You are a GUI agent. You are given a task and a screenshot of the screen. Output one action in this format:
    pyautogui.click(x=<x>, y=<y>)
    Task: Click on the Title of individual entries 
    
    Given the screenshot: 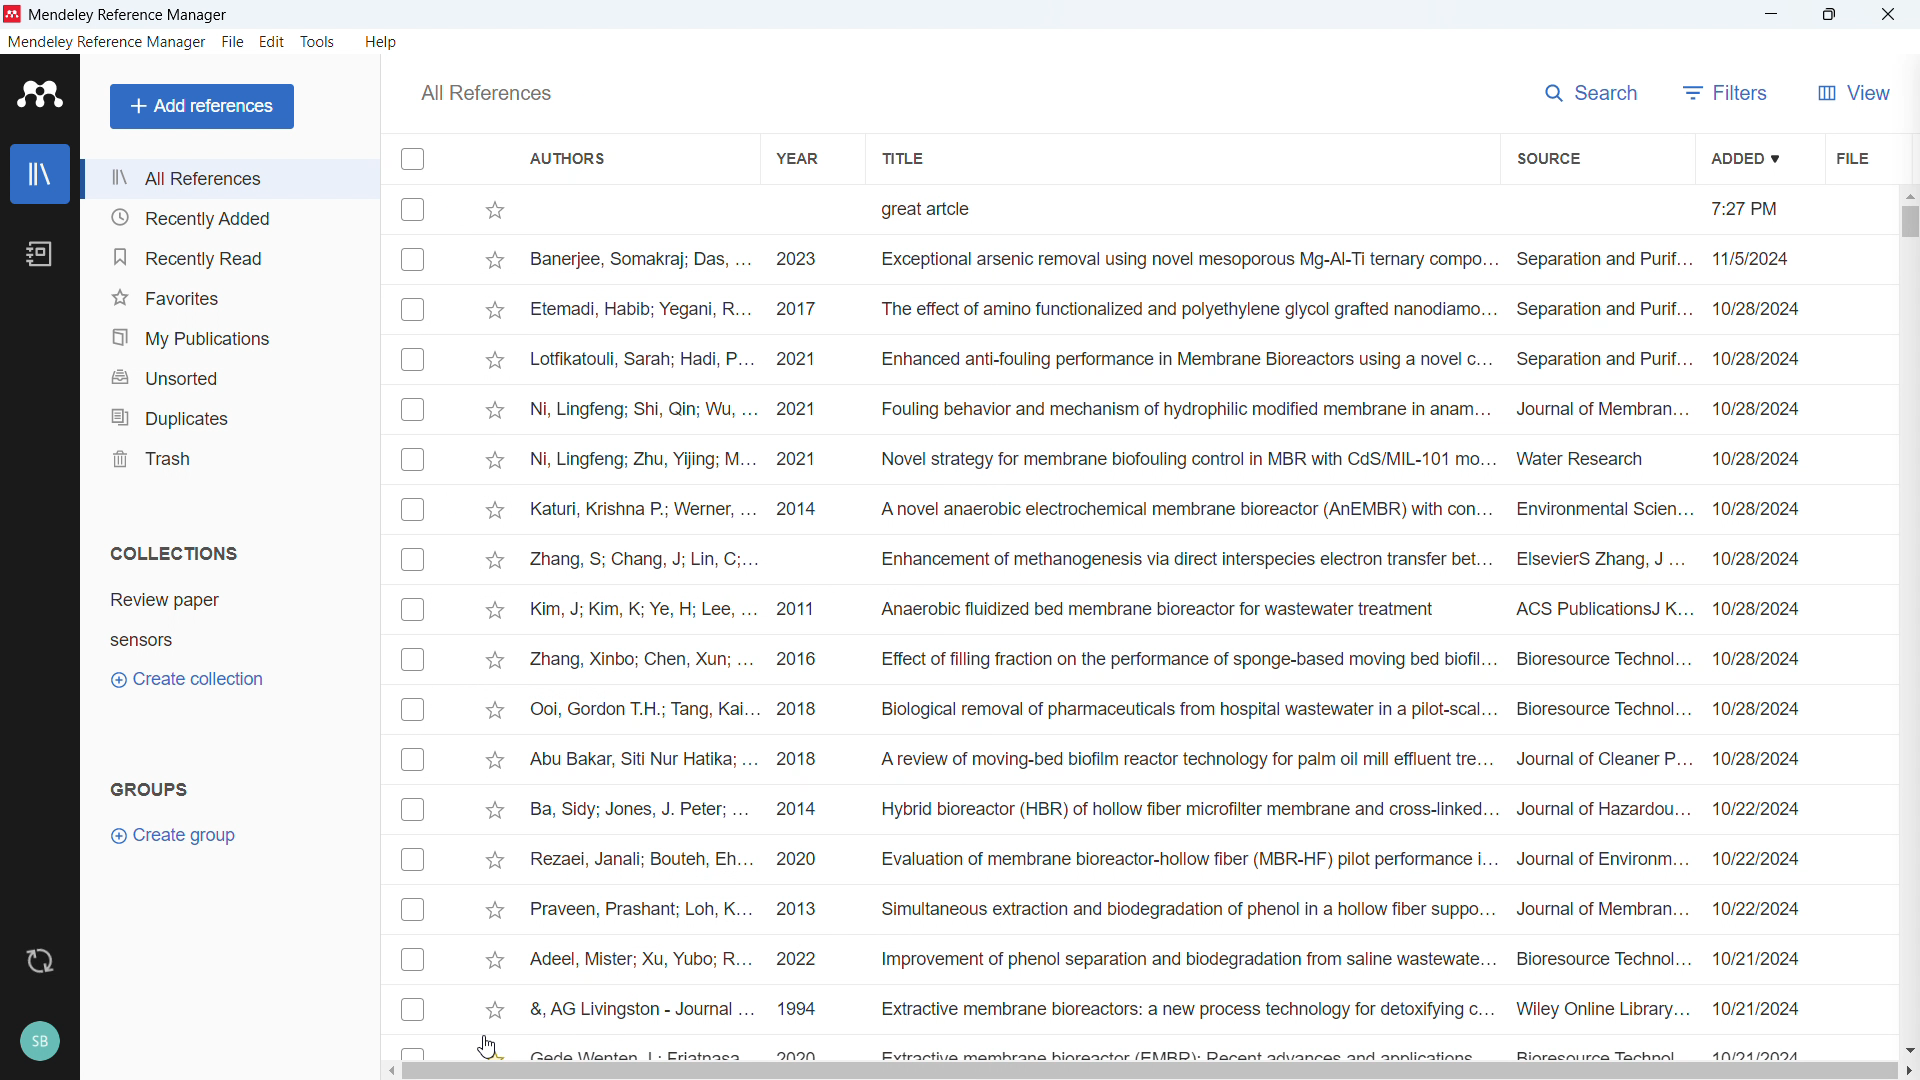 What is the action you would take?
    pyautogui.click(x=1182, y=650)
    